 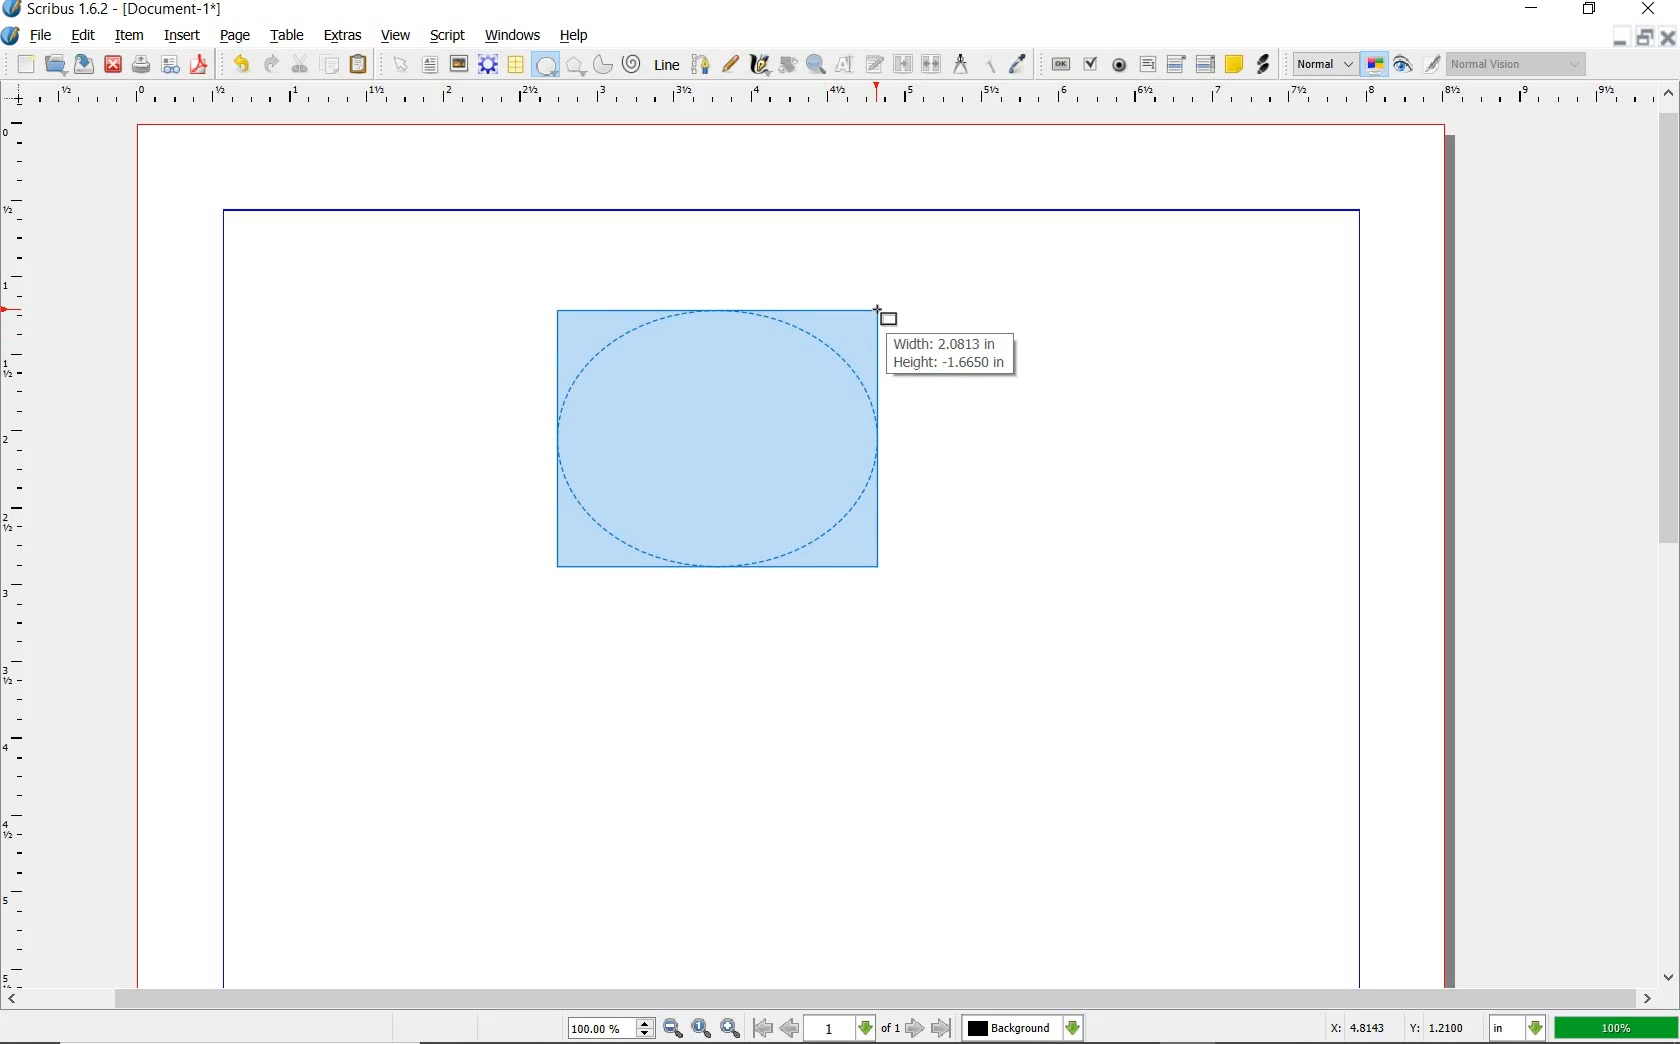 I want to click on IMAGE, so click(x=458, y=63).